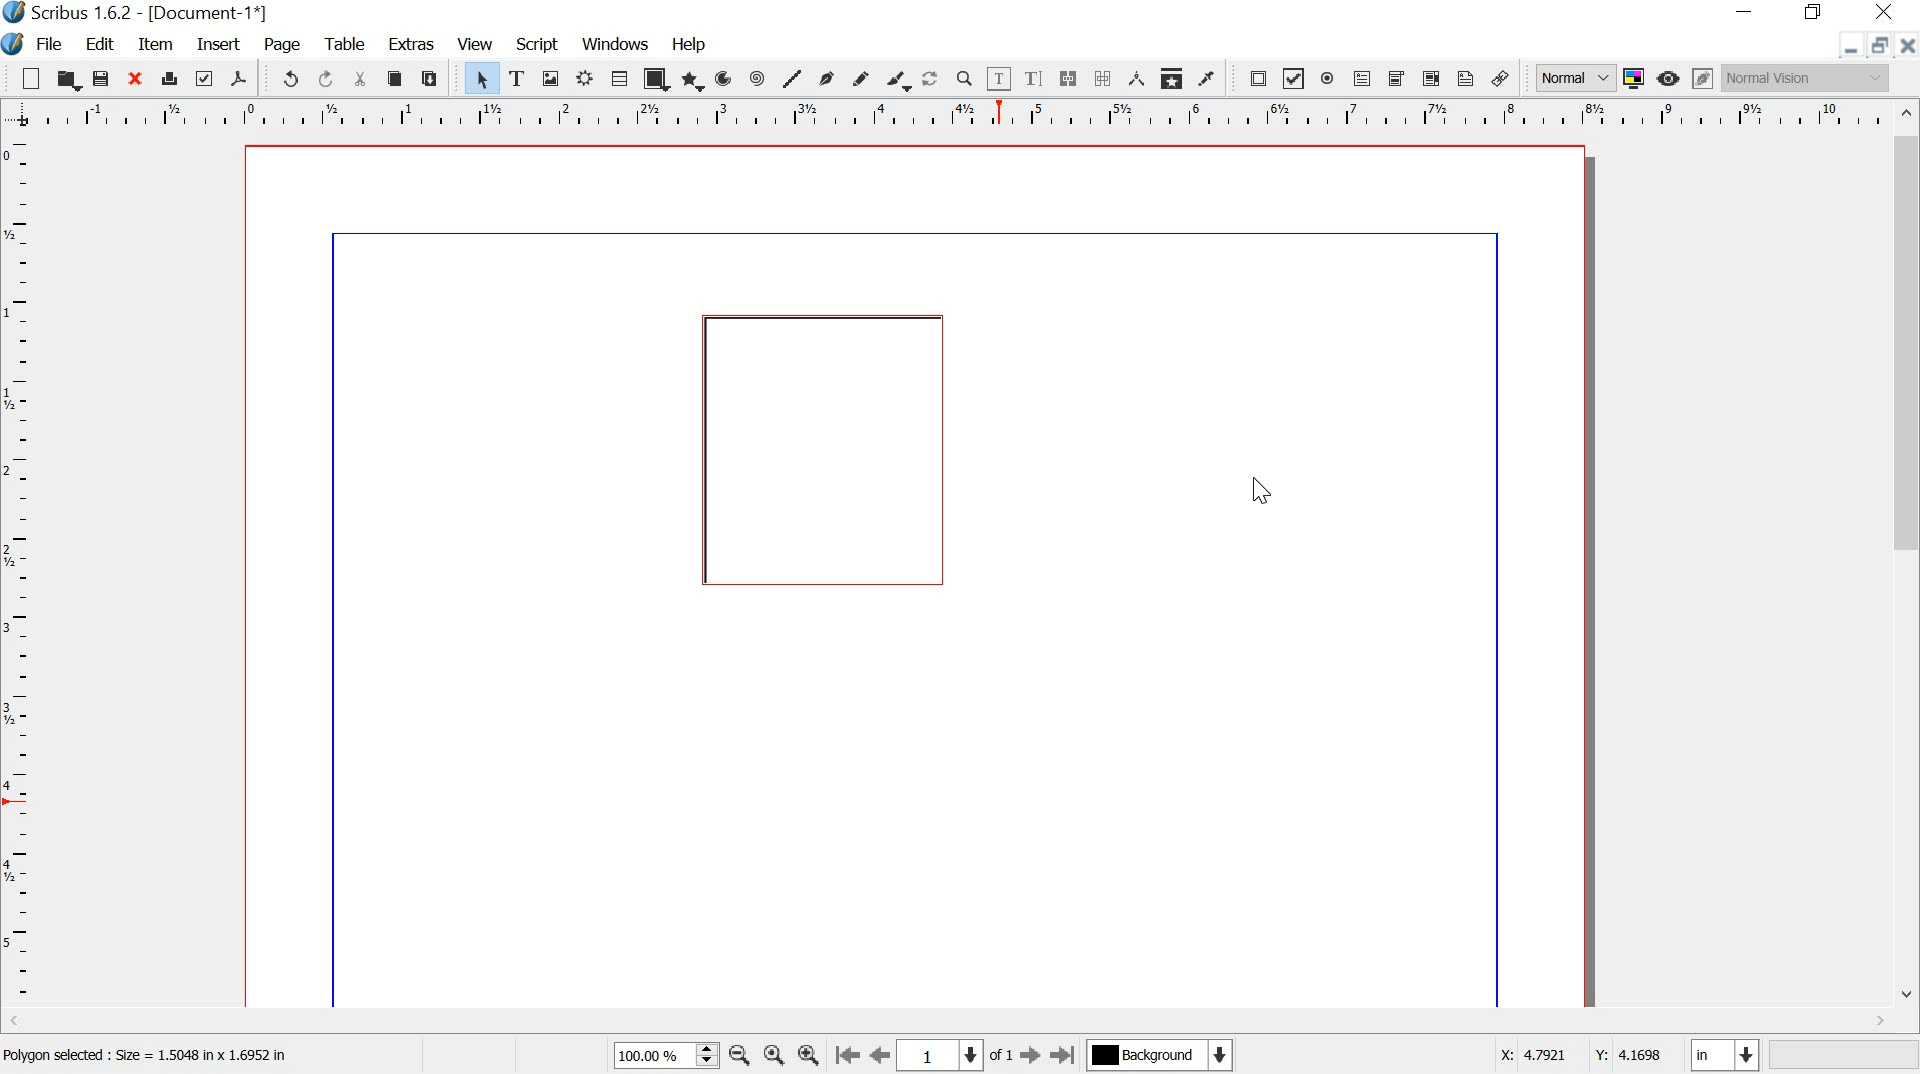  I want to click on polygon, so click(693, 81).